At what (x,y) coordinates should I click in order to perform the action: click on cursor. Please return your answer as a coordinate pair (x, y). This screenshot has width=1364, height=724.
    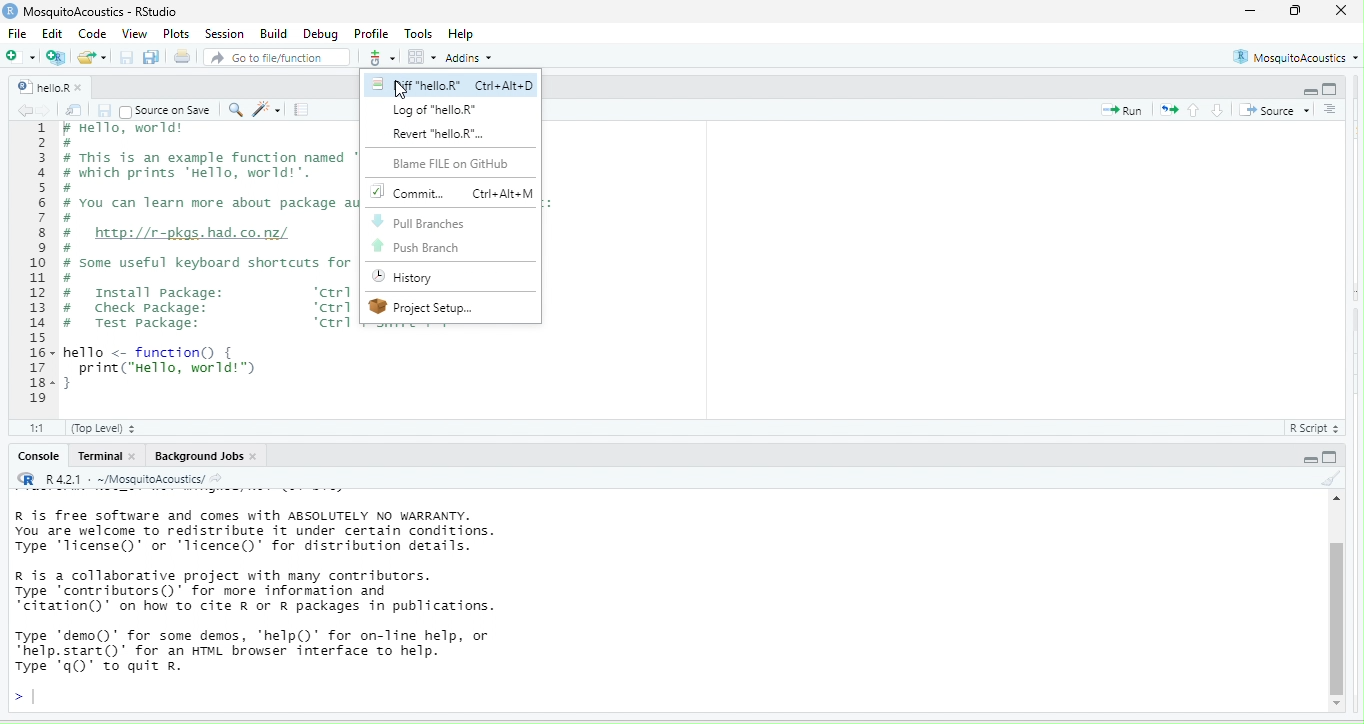
    Looking at the image, I should click on (404, 91).